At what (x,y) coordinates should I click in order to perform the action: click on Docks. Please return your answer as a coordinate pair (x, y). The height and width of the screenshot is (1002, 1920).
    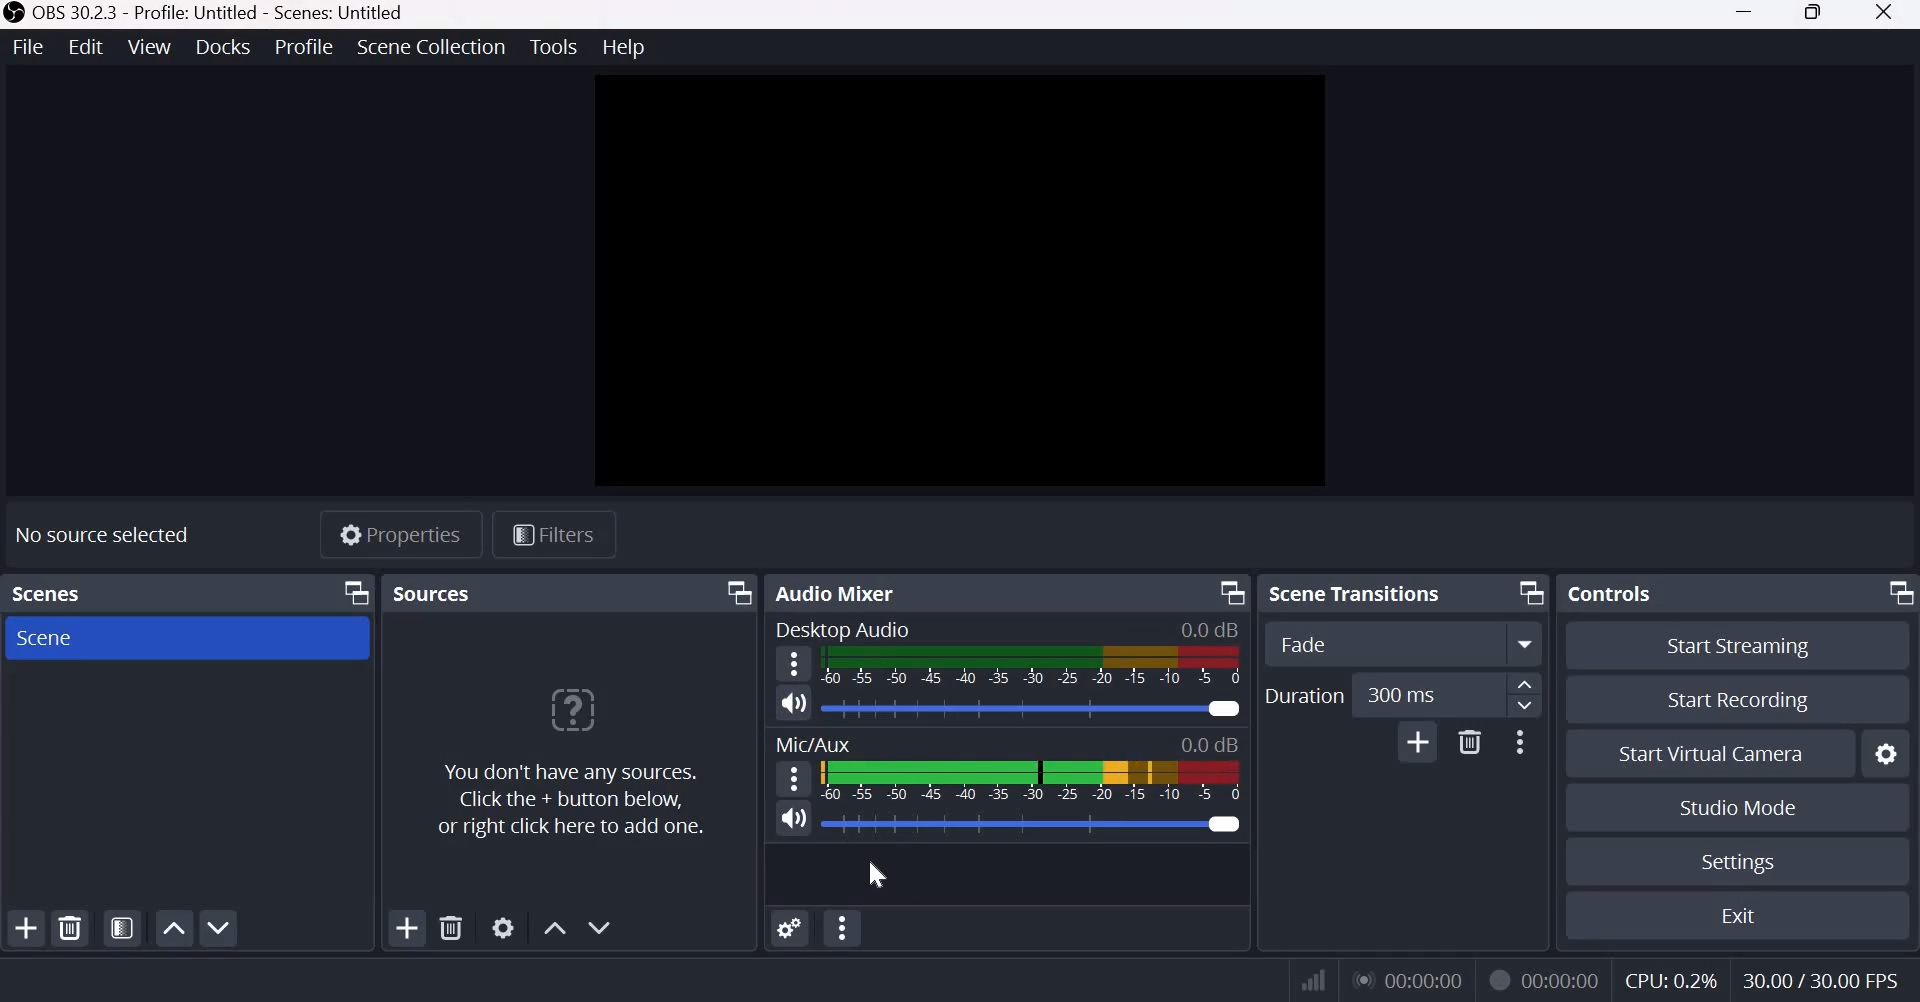
    Looking at the image, I should click on (226, 47).